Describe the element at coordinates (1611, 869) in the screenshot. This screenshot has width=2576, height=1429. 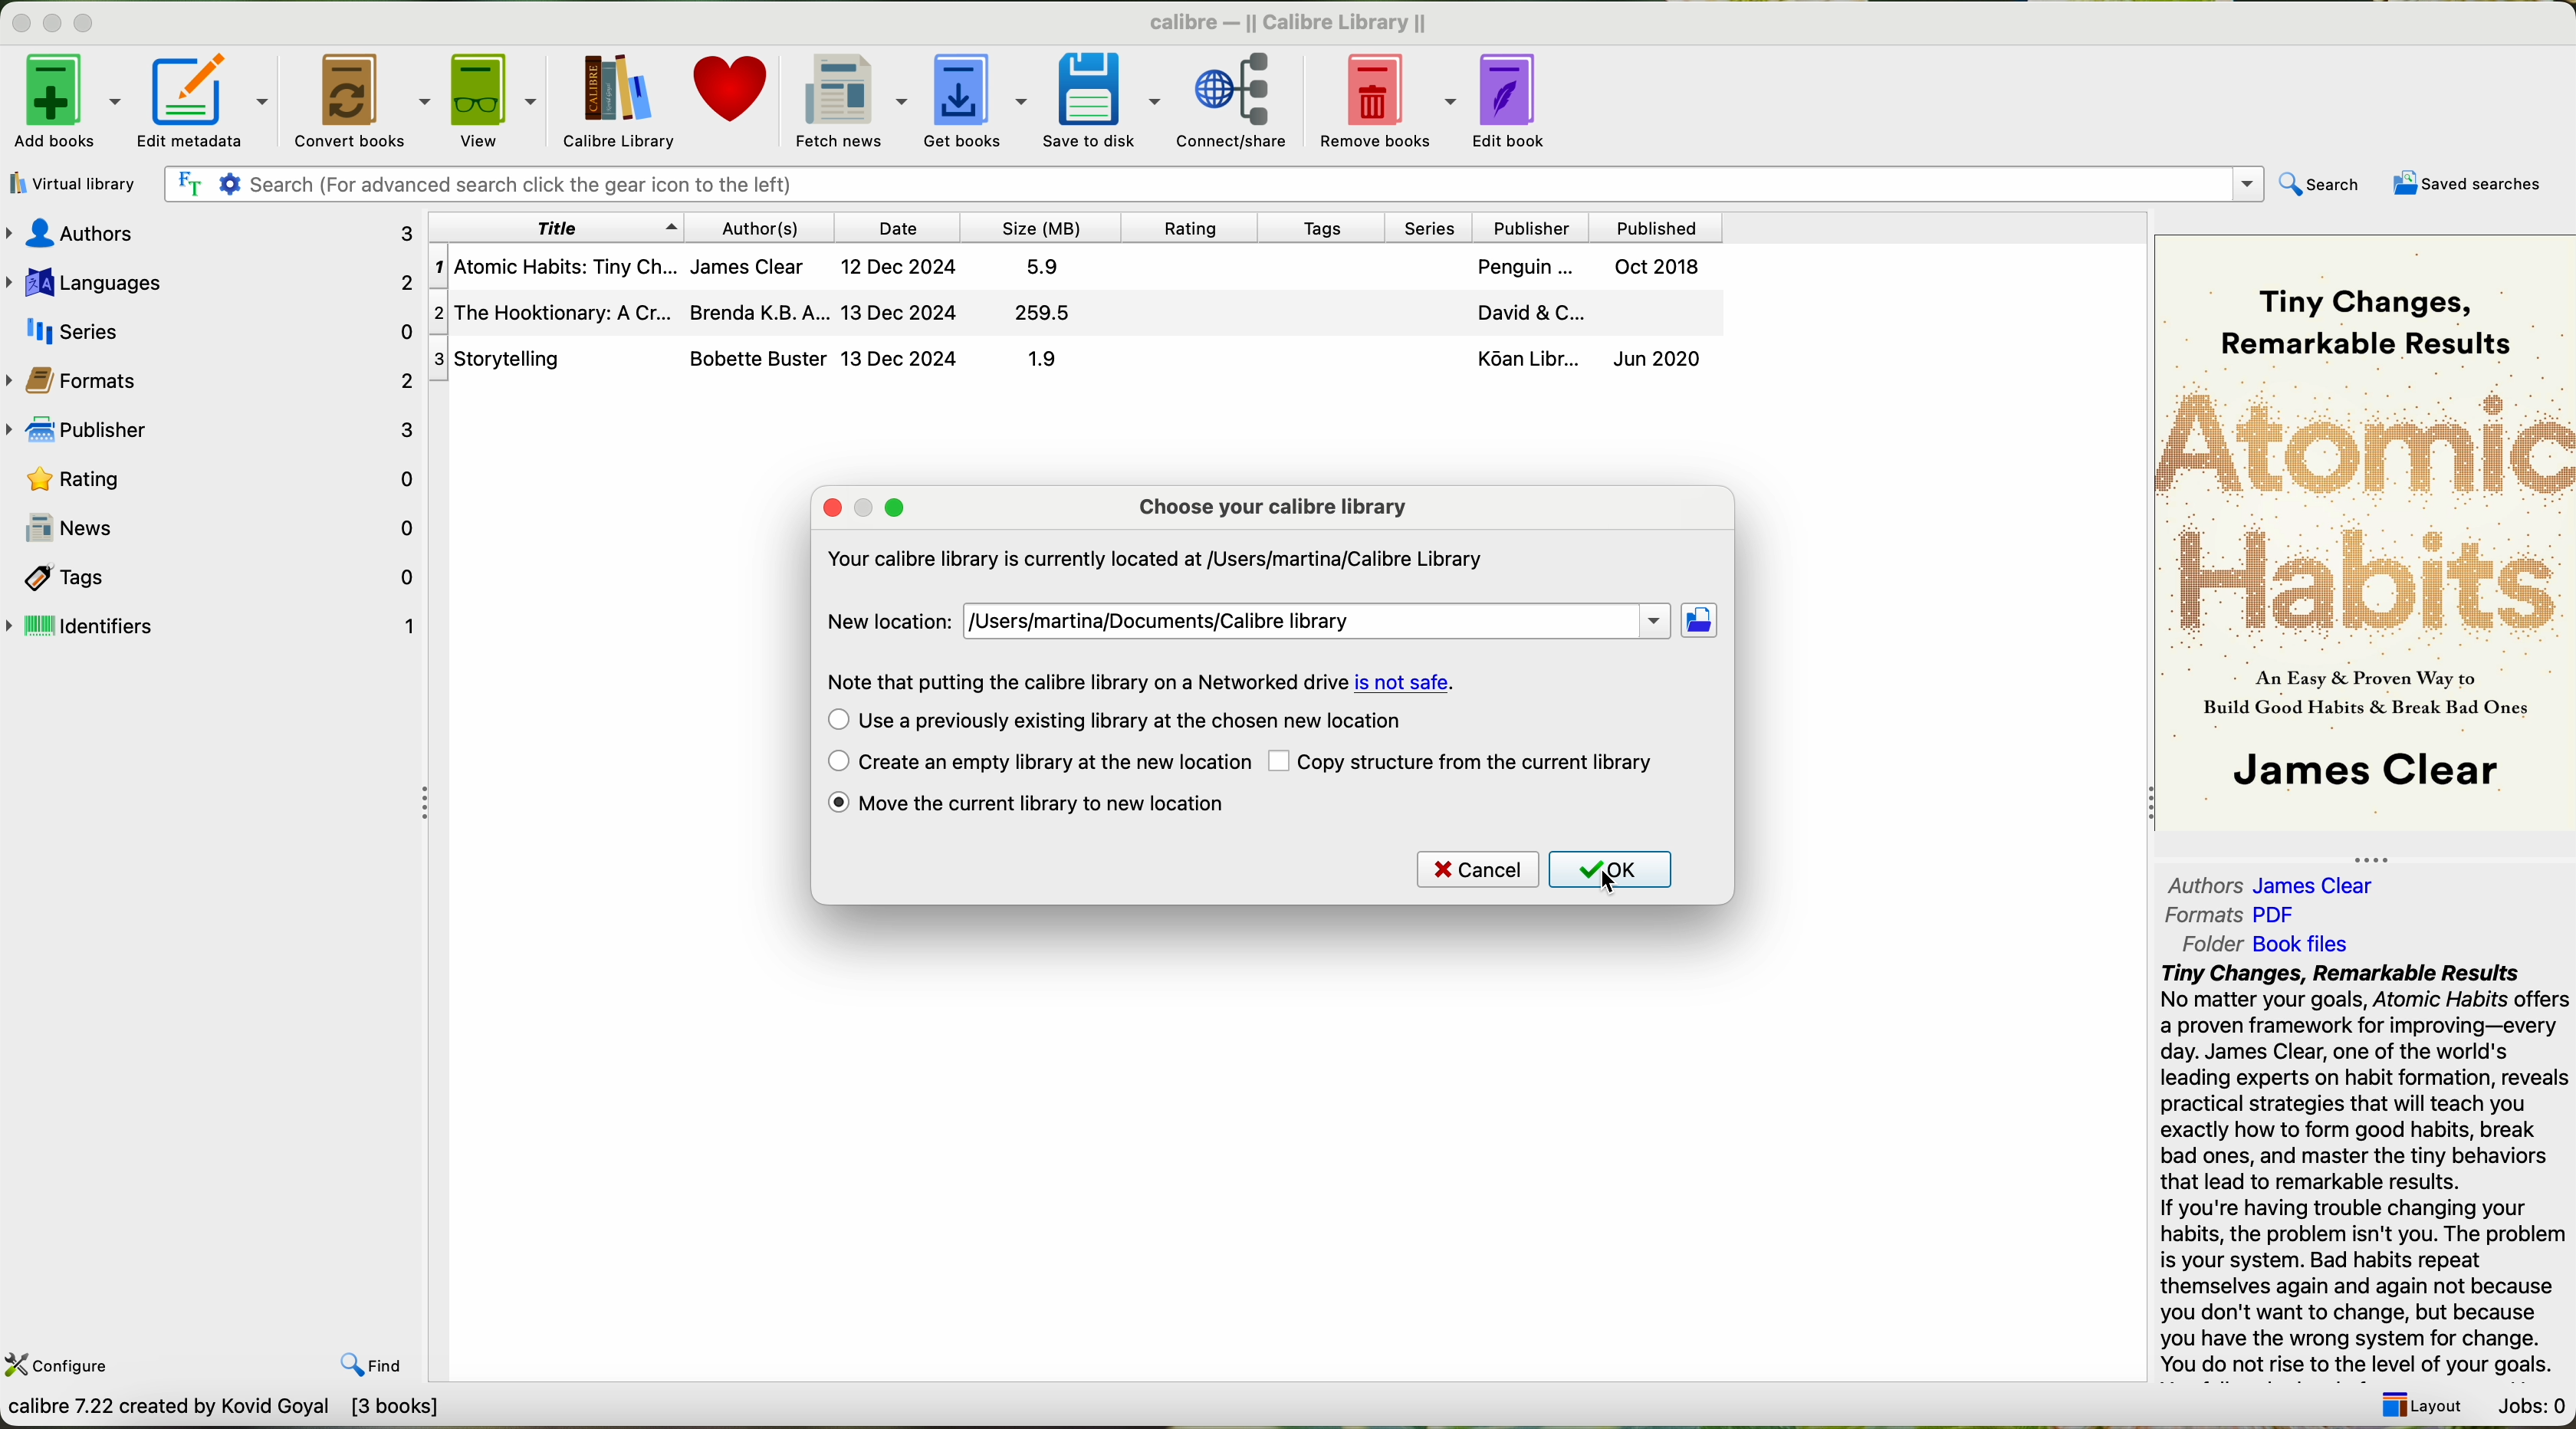
I see `OK` at that location.